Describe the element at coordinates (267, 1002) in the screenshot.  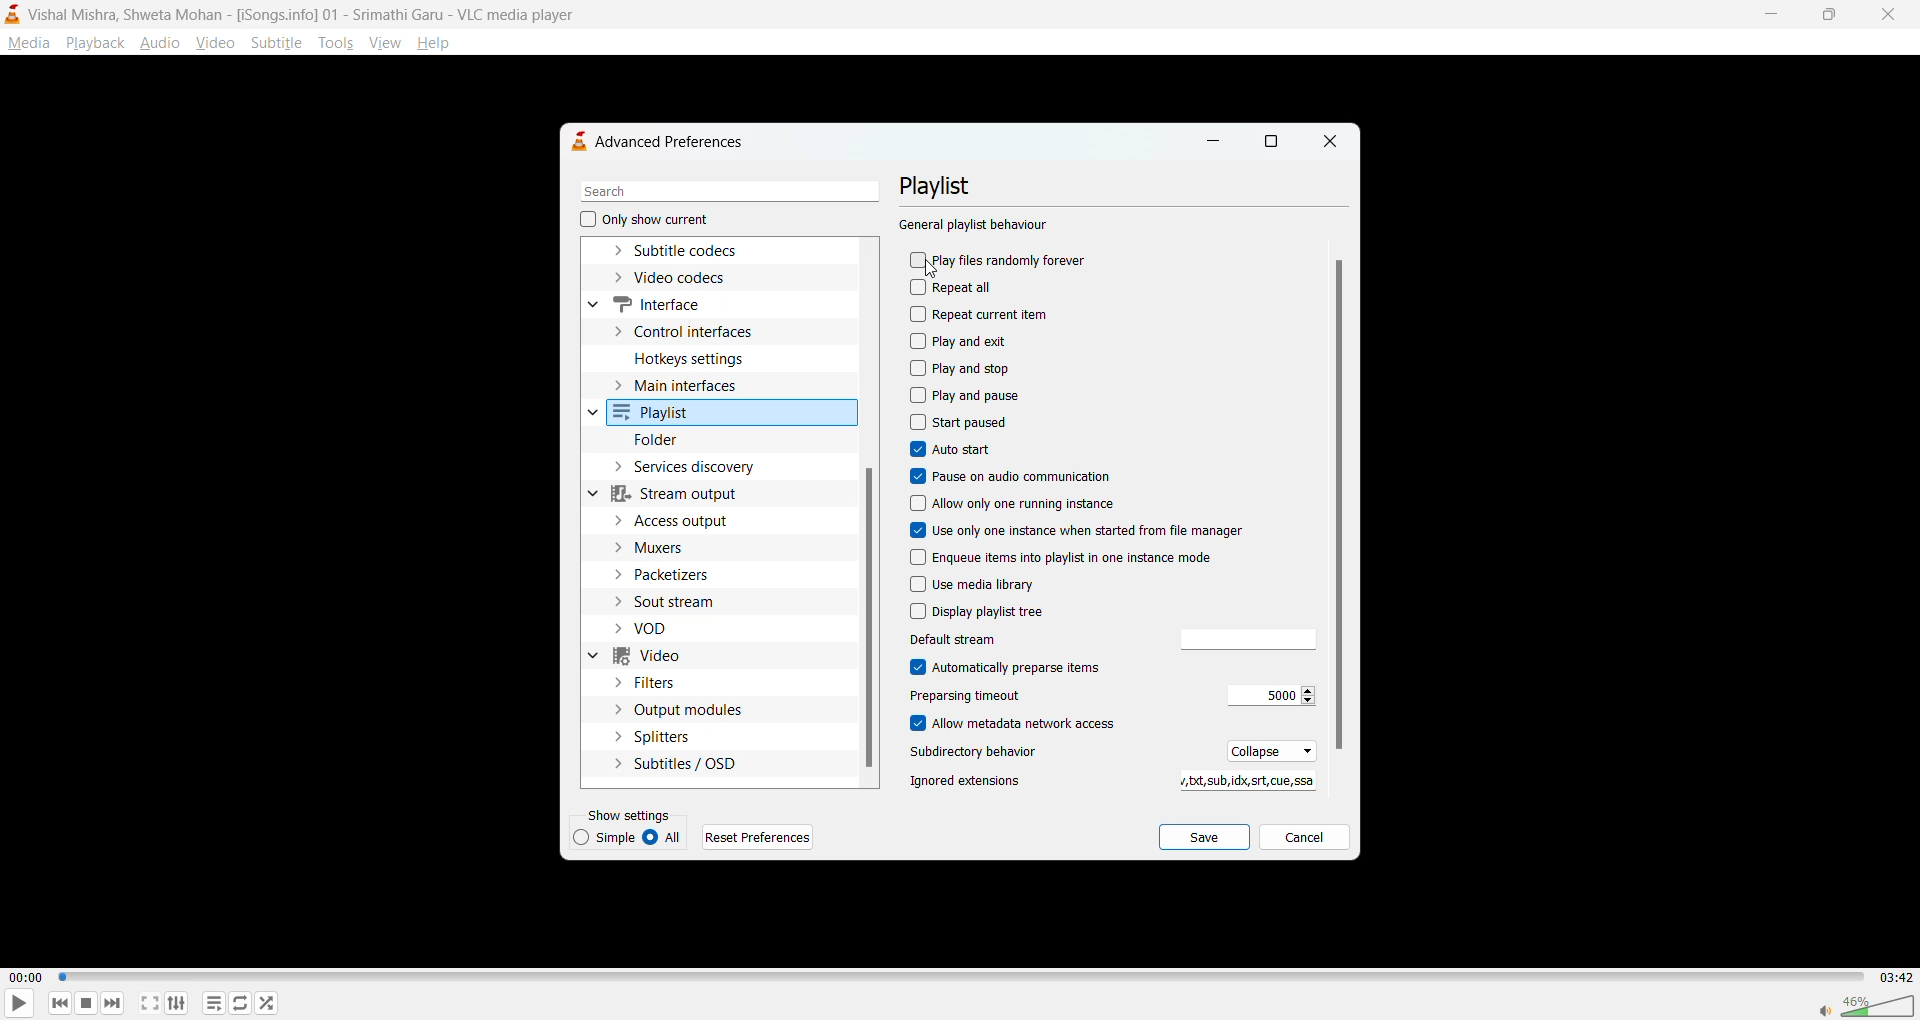
I see `random` at that location.